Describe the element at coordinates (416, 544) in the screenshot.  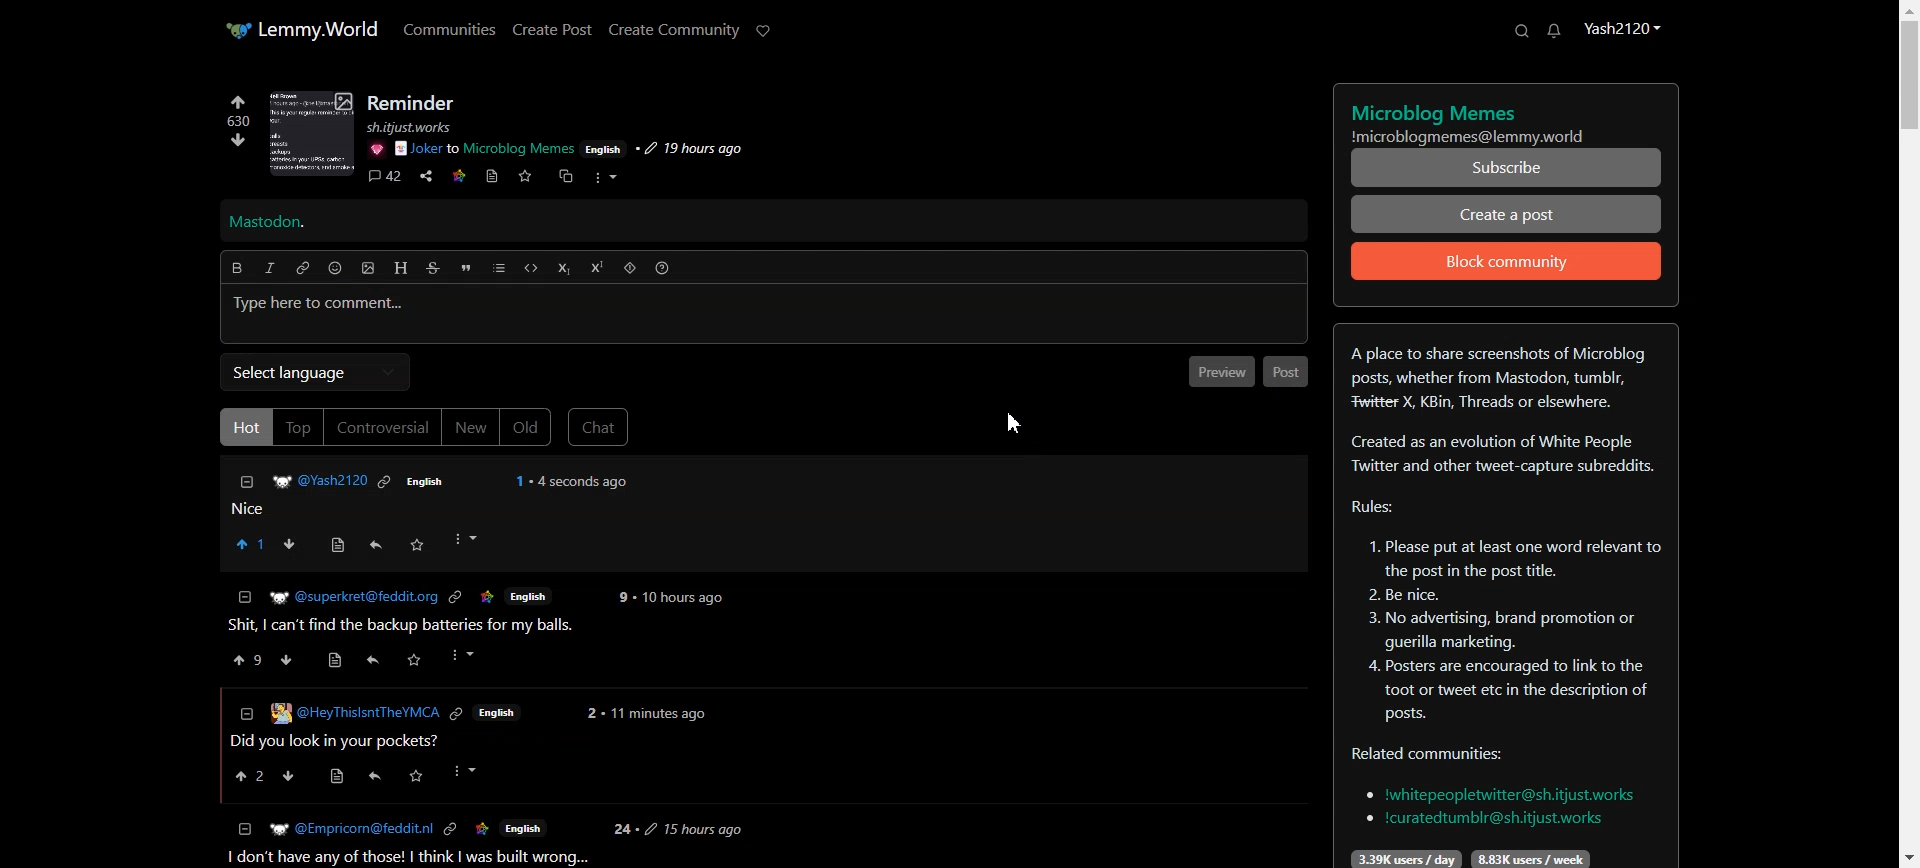
I see `` at that location.